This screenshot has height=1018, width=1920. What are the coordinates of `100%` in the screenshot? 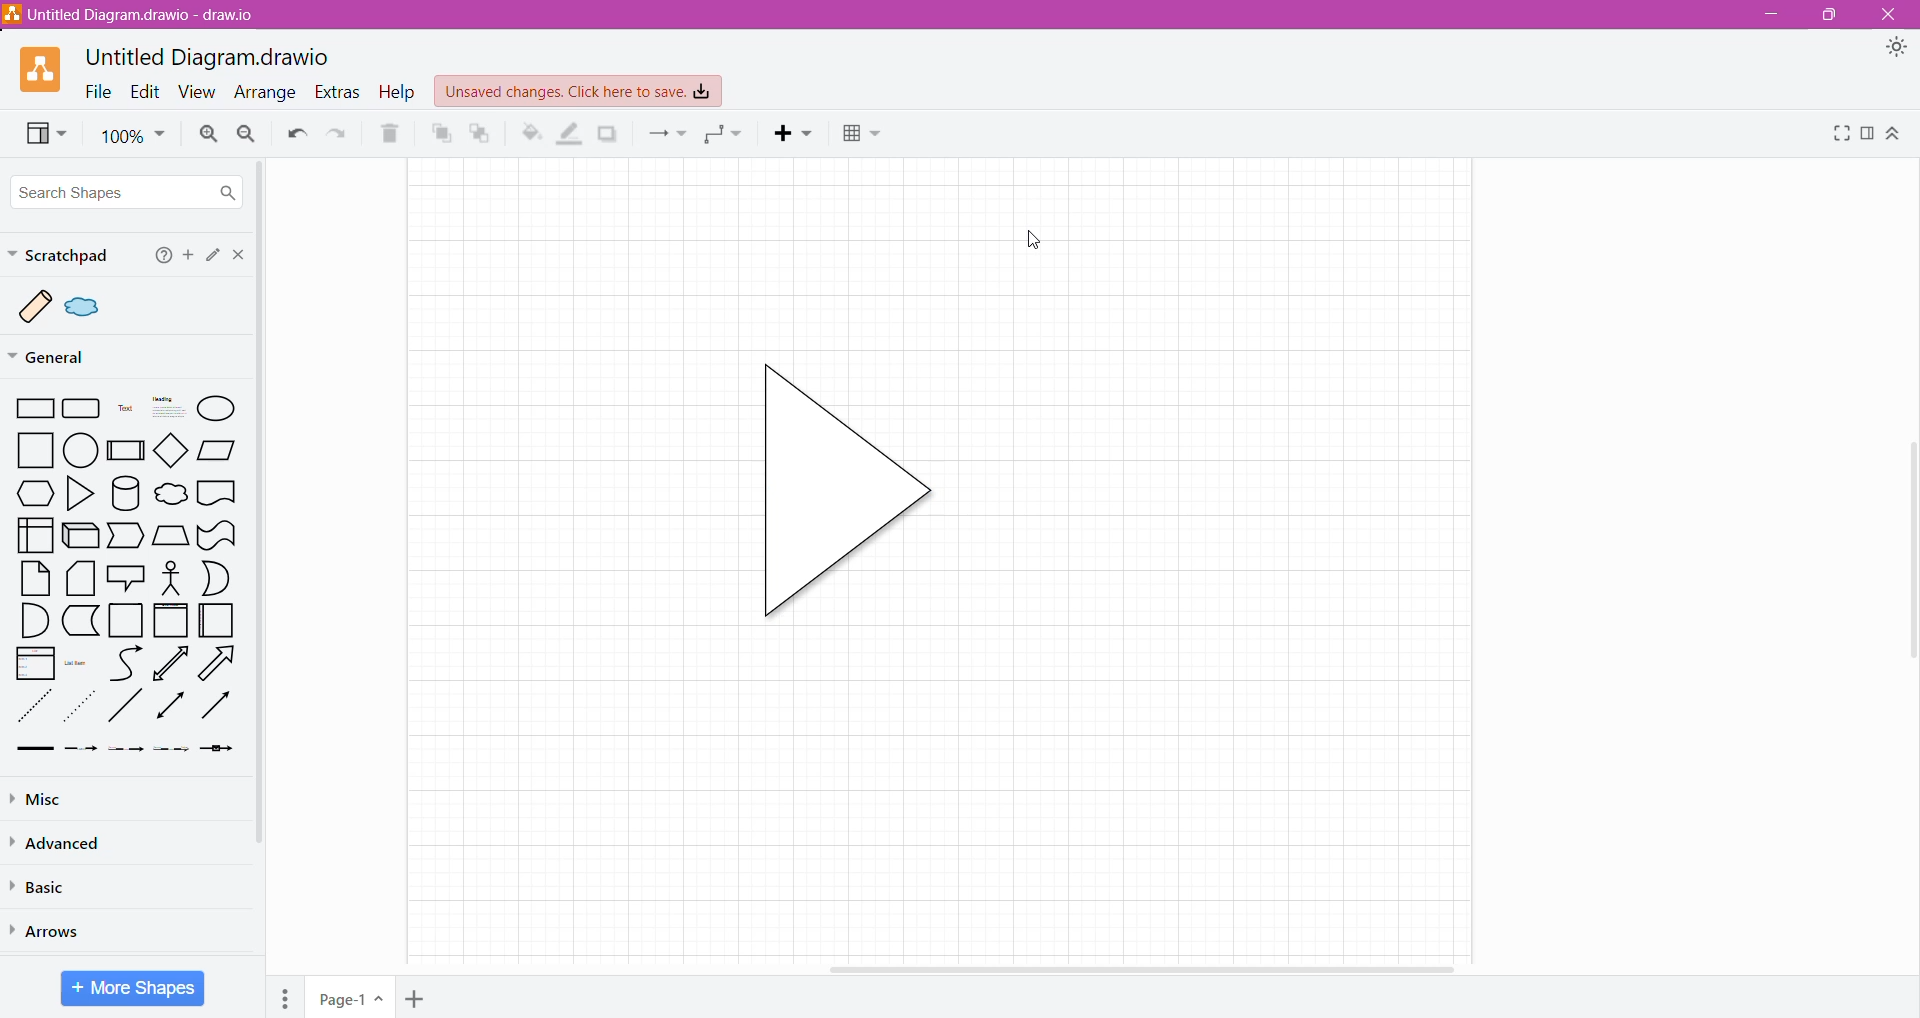 It's located at (132, 137).